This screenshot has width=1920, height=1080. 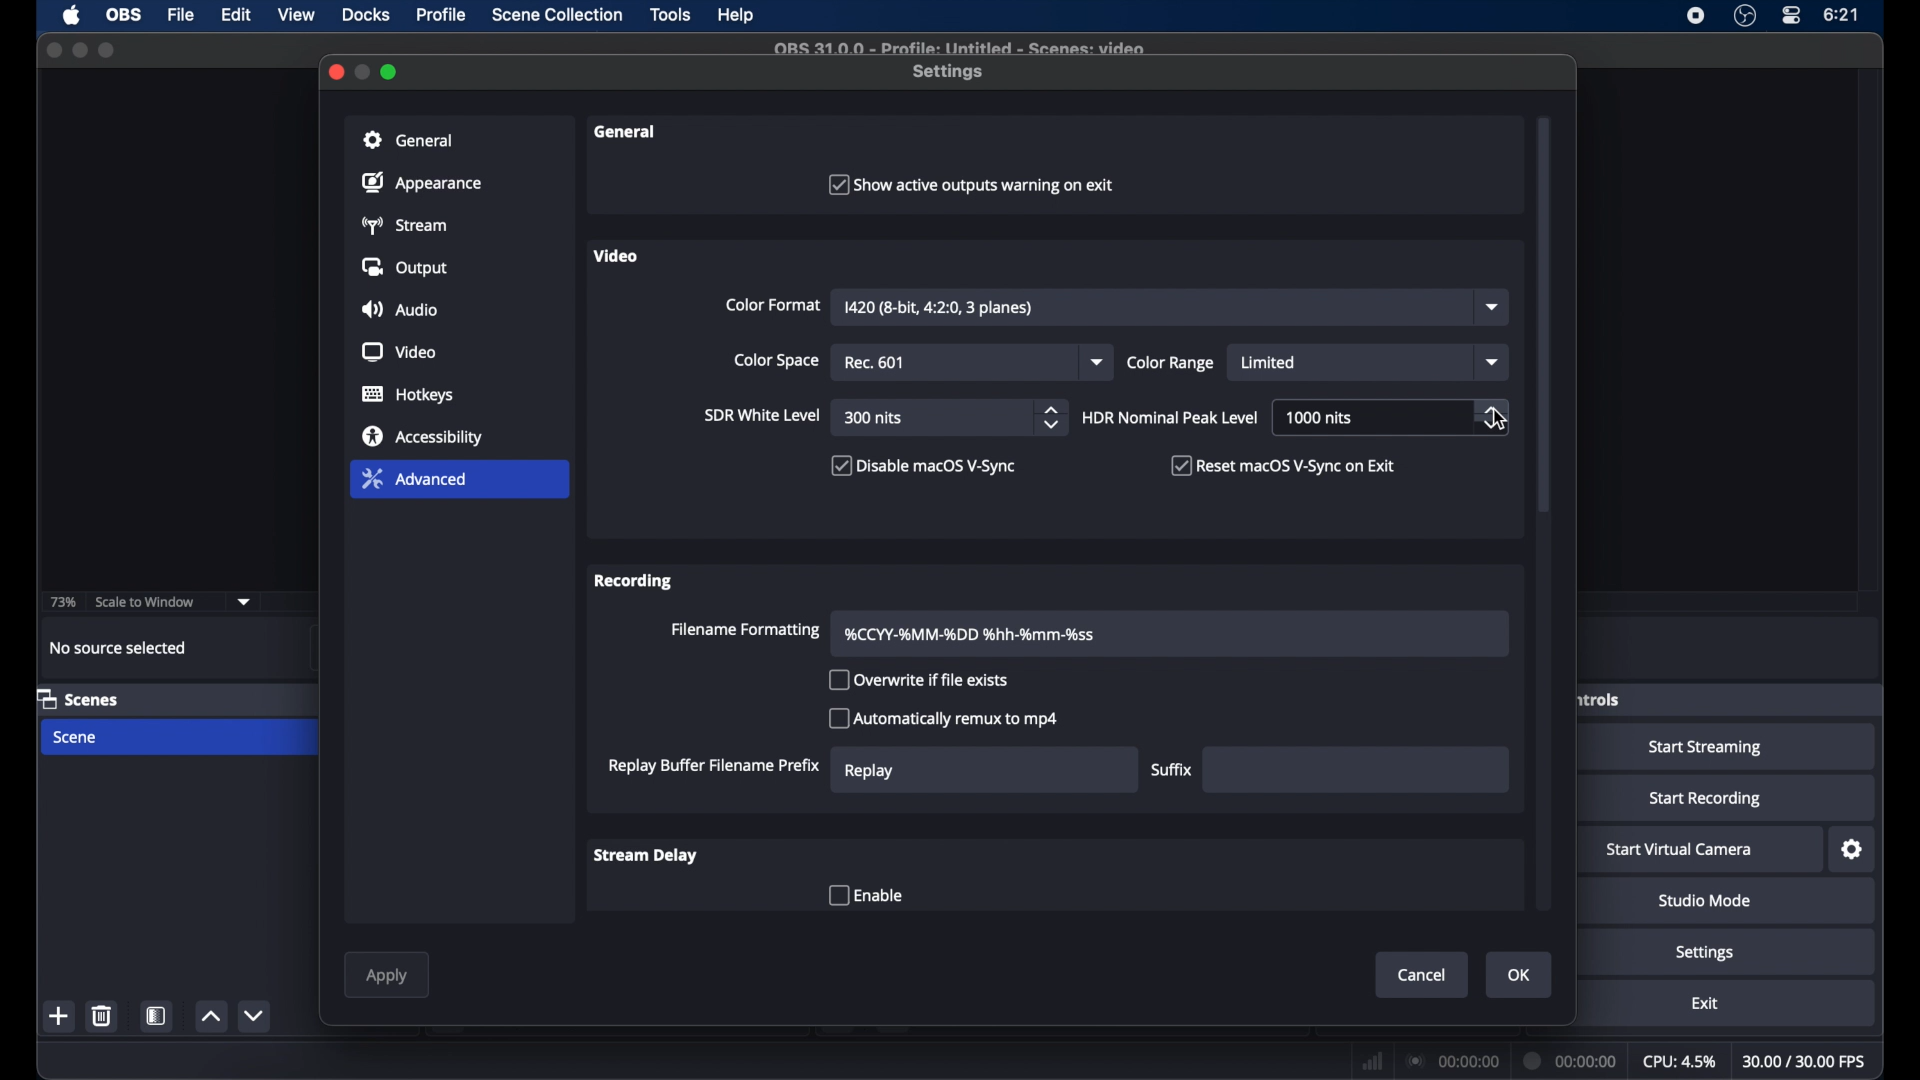 I want to click on obs 31.0 profile limited scenes video, so click(x=970, y=47).